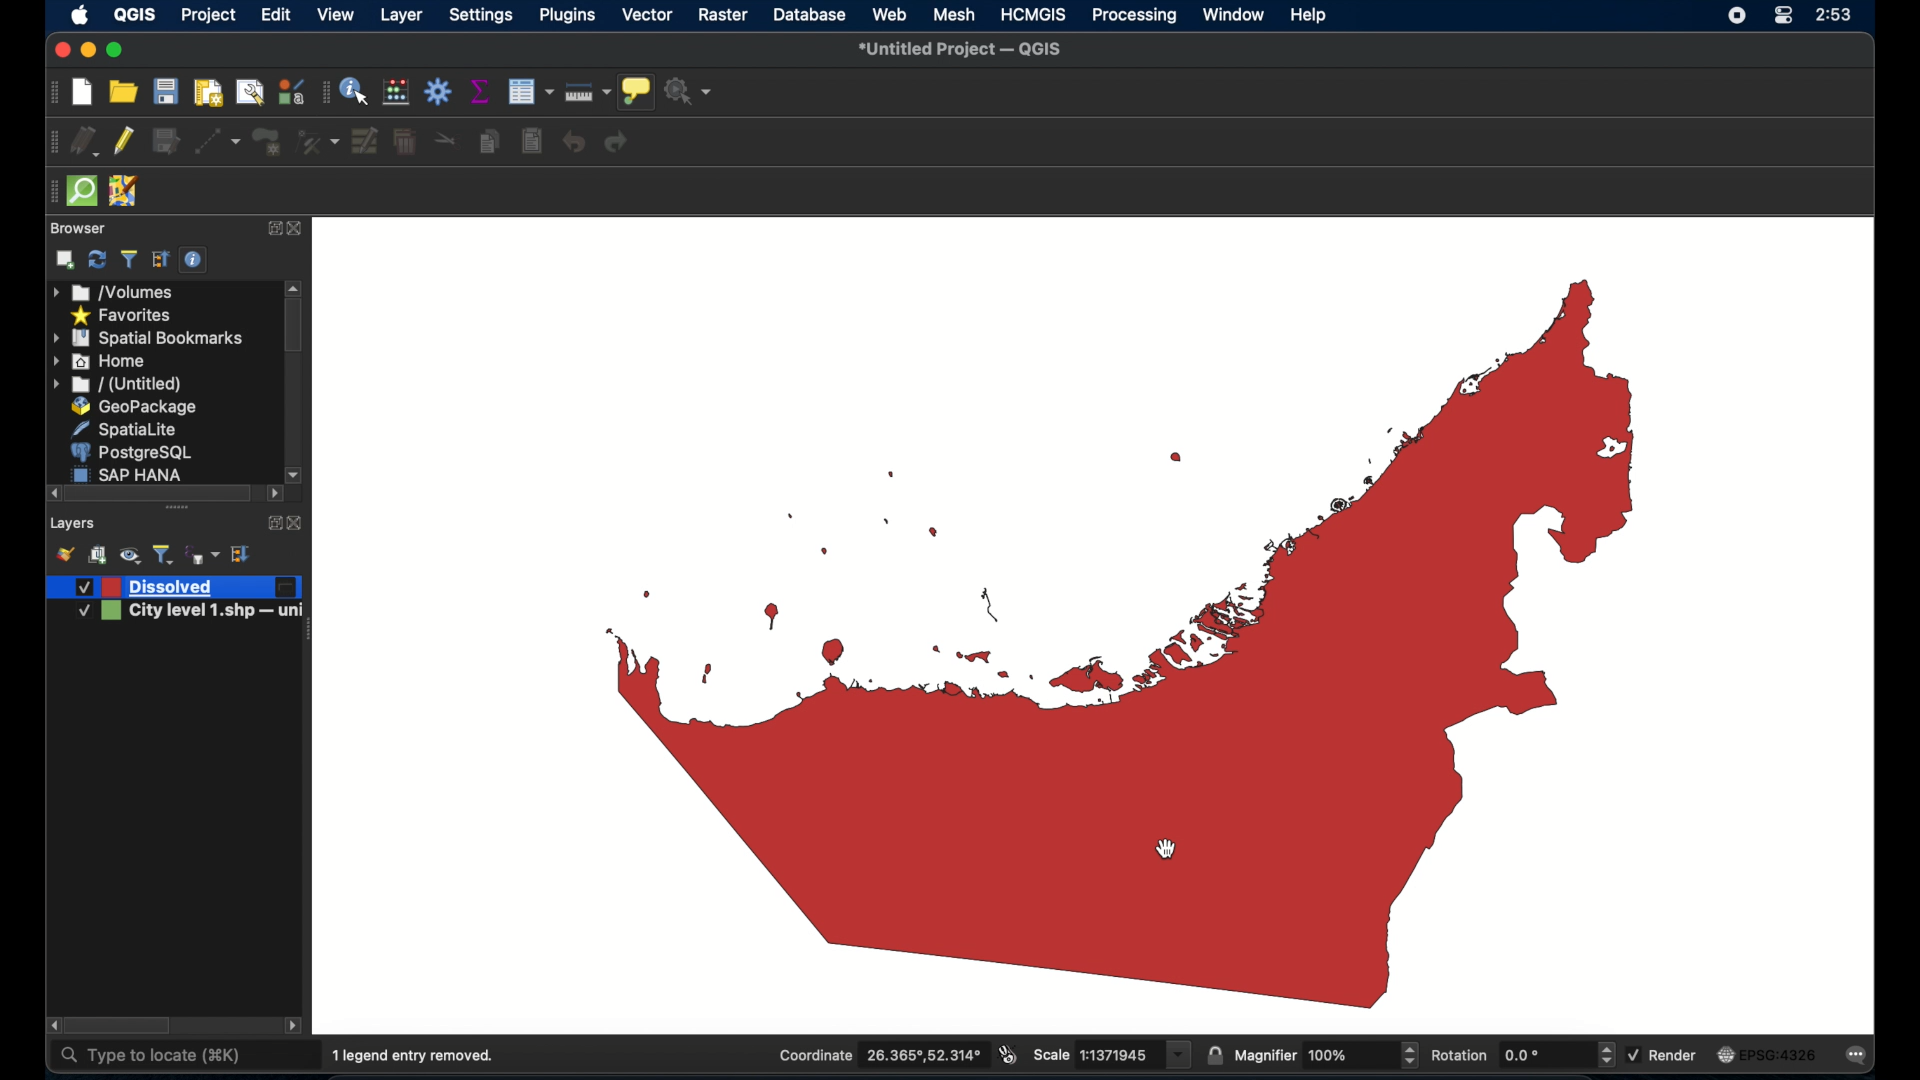  I want to click on cut features, so click(445, 140).